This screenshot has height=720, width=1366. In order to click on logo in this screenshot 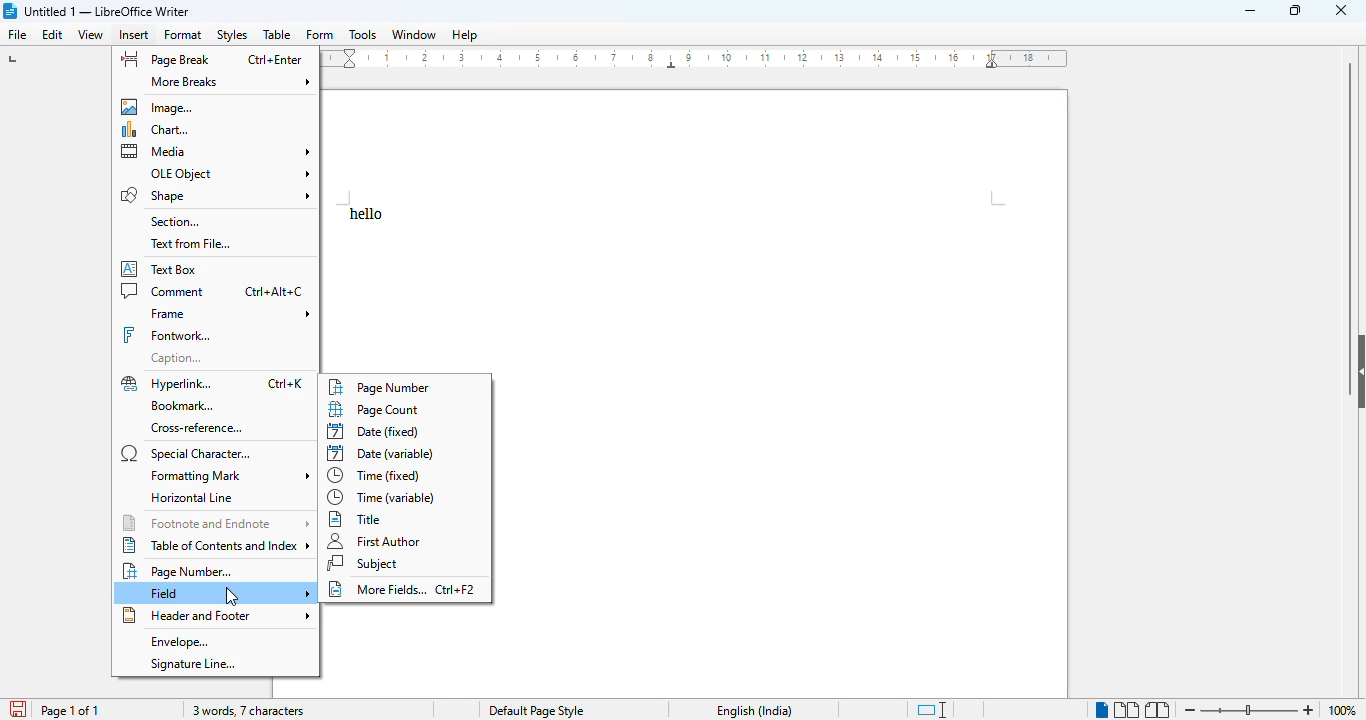, I will do `click(9, 11)`.